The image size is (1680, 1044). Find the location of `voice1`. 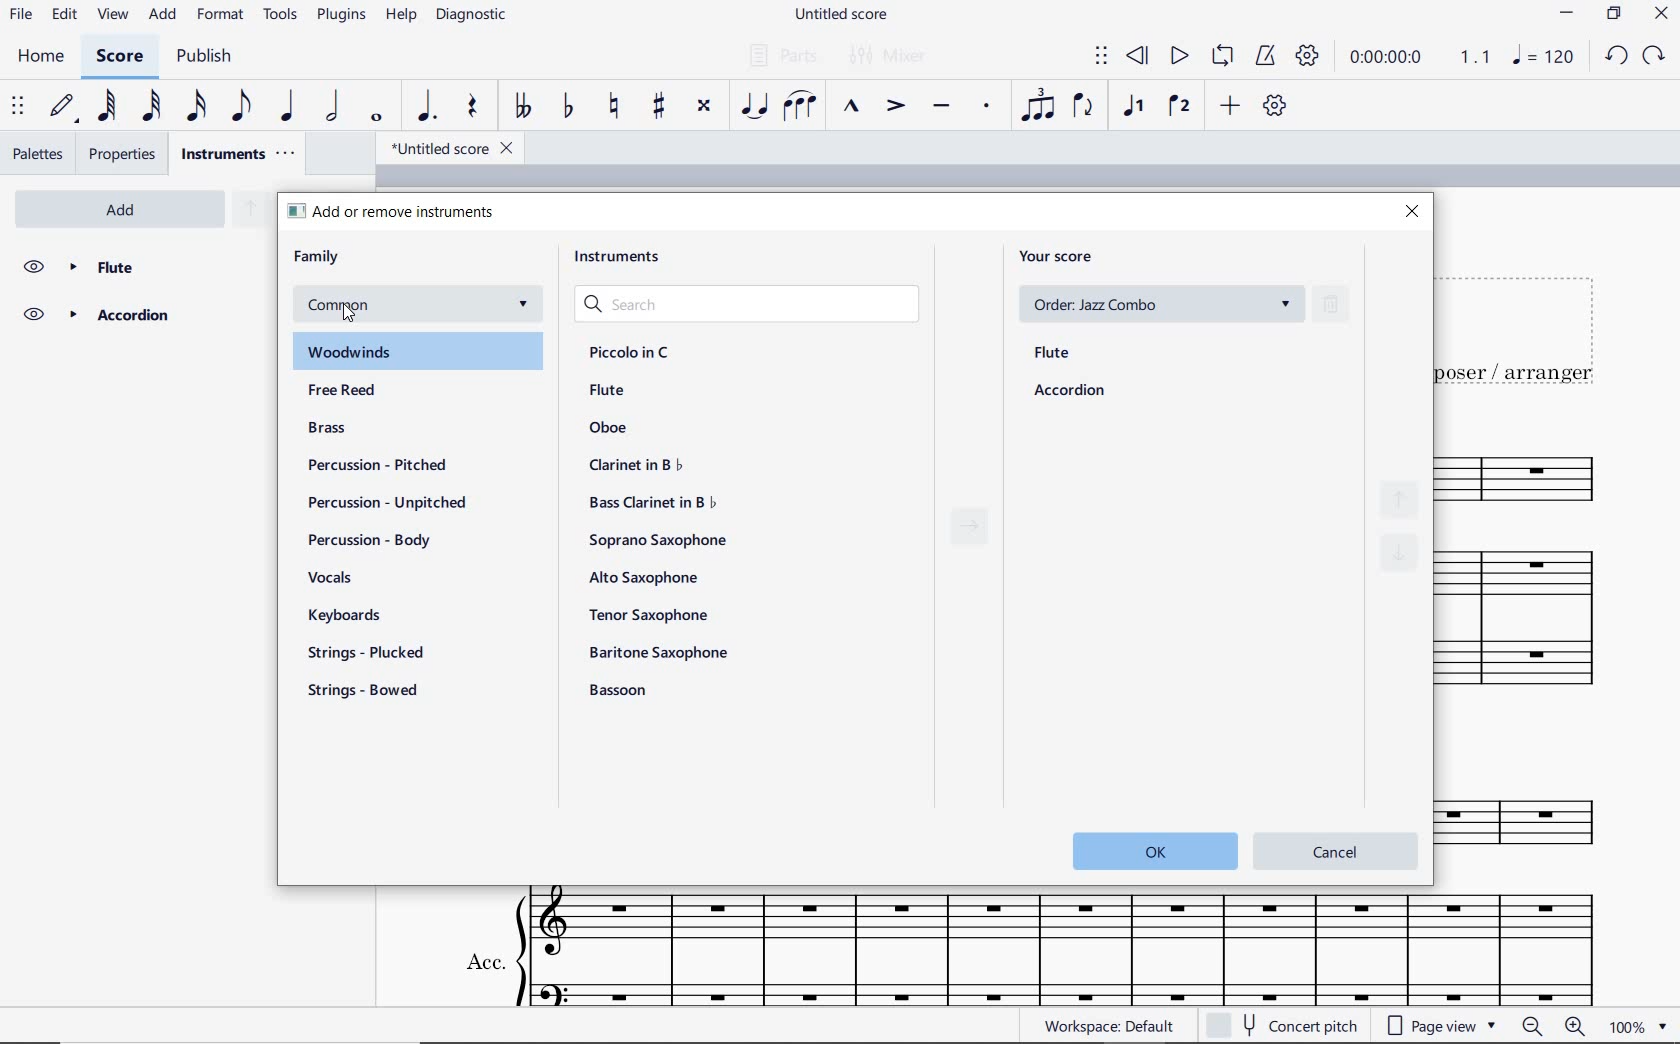

voice1 is located at coordinates (1133, 107).